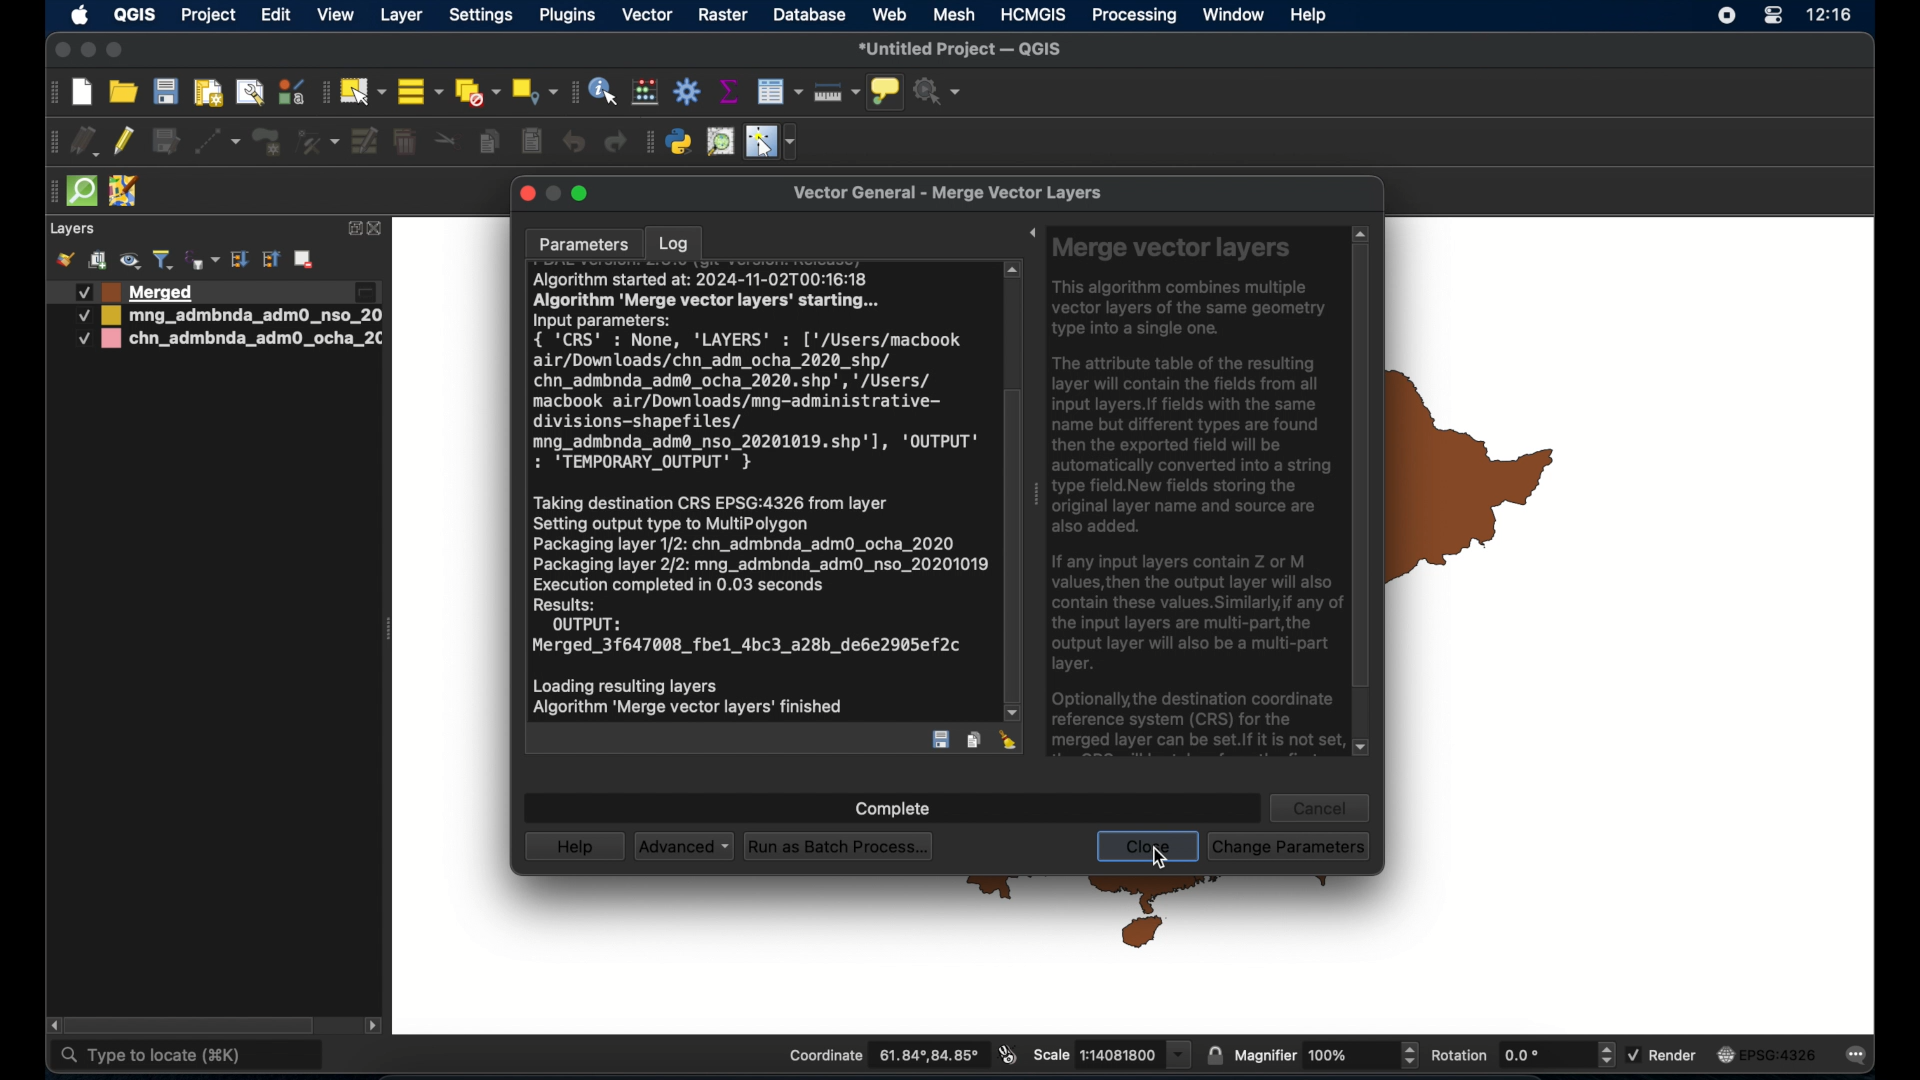  Describe the element at coordinates (125, 142) in the screenshot. I see `toggle editing` at that location.